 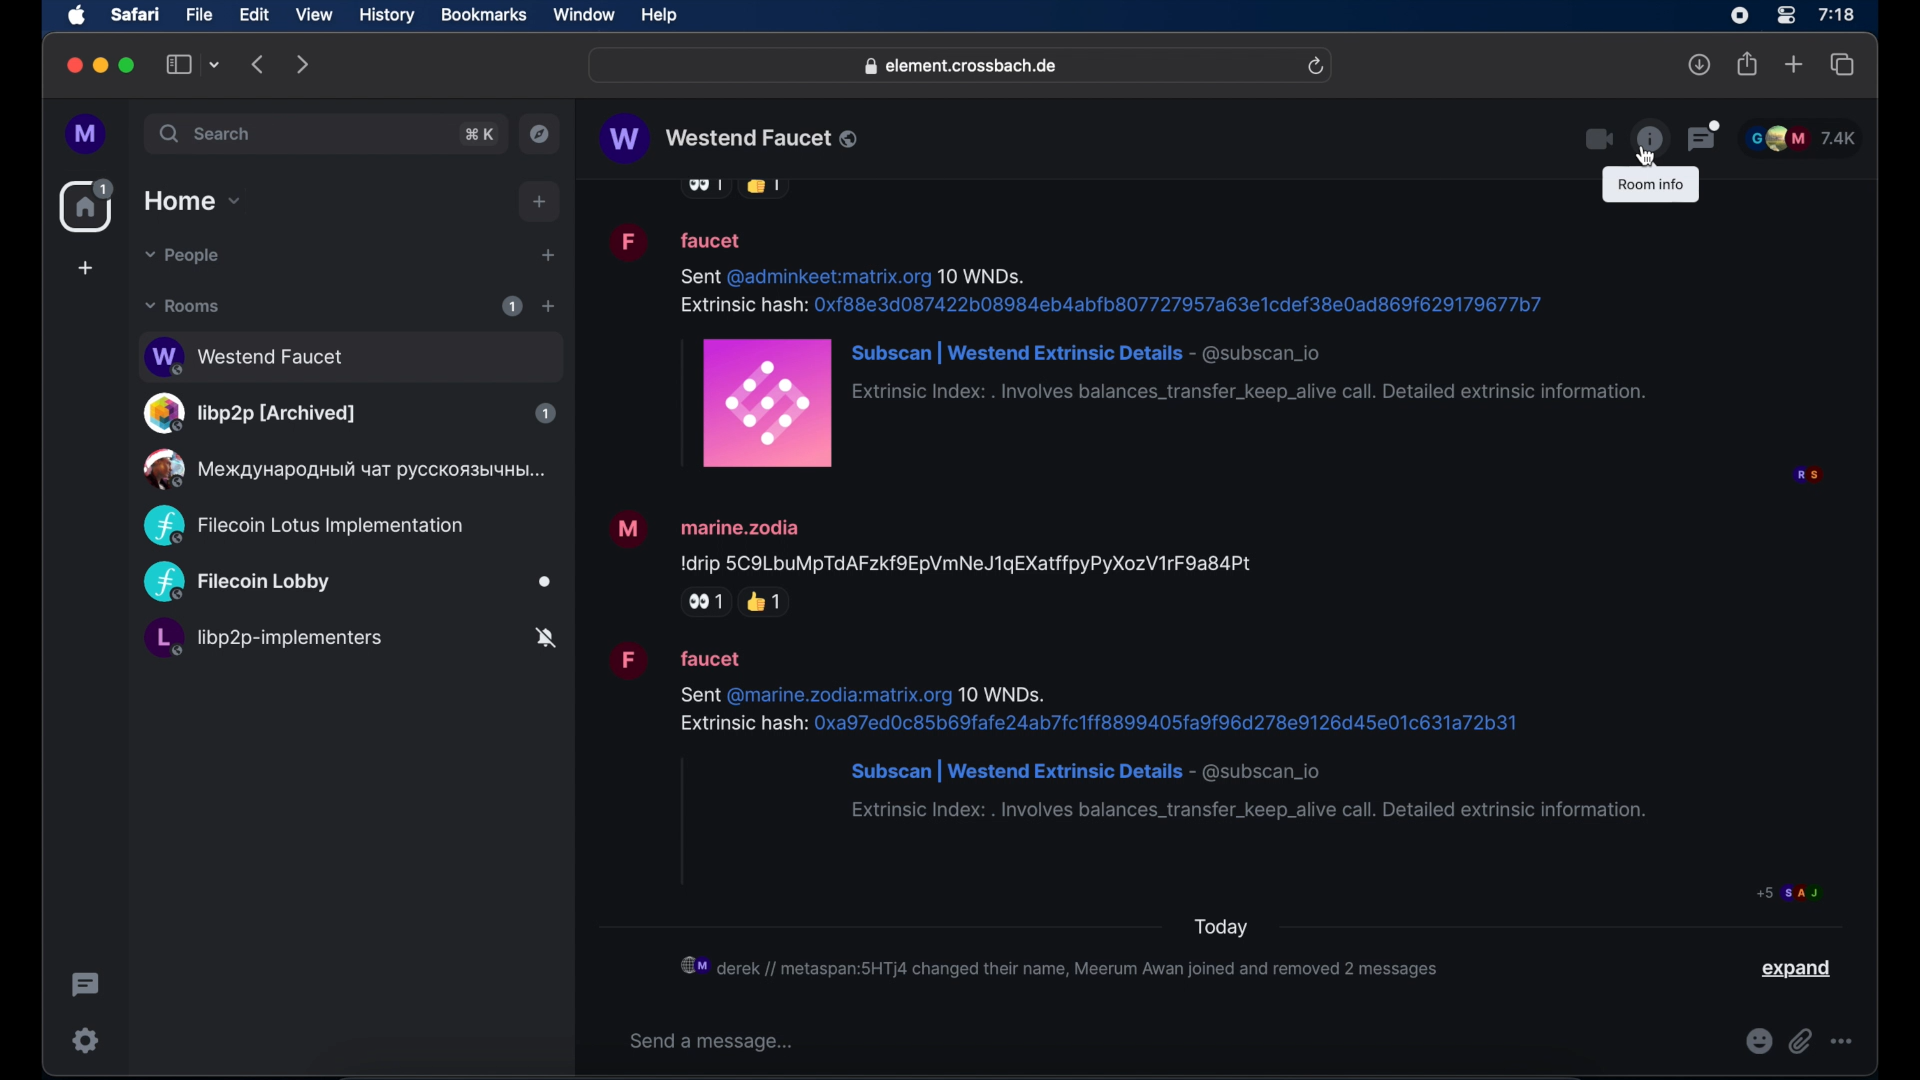 What do you see at coordinates (387, 16) in the screenshot?
I see `history` at bounding box center [387, 16].